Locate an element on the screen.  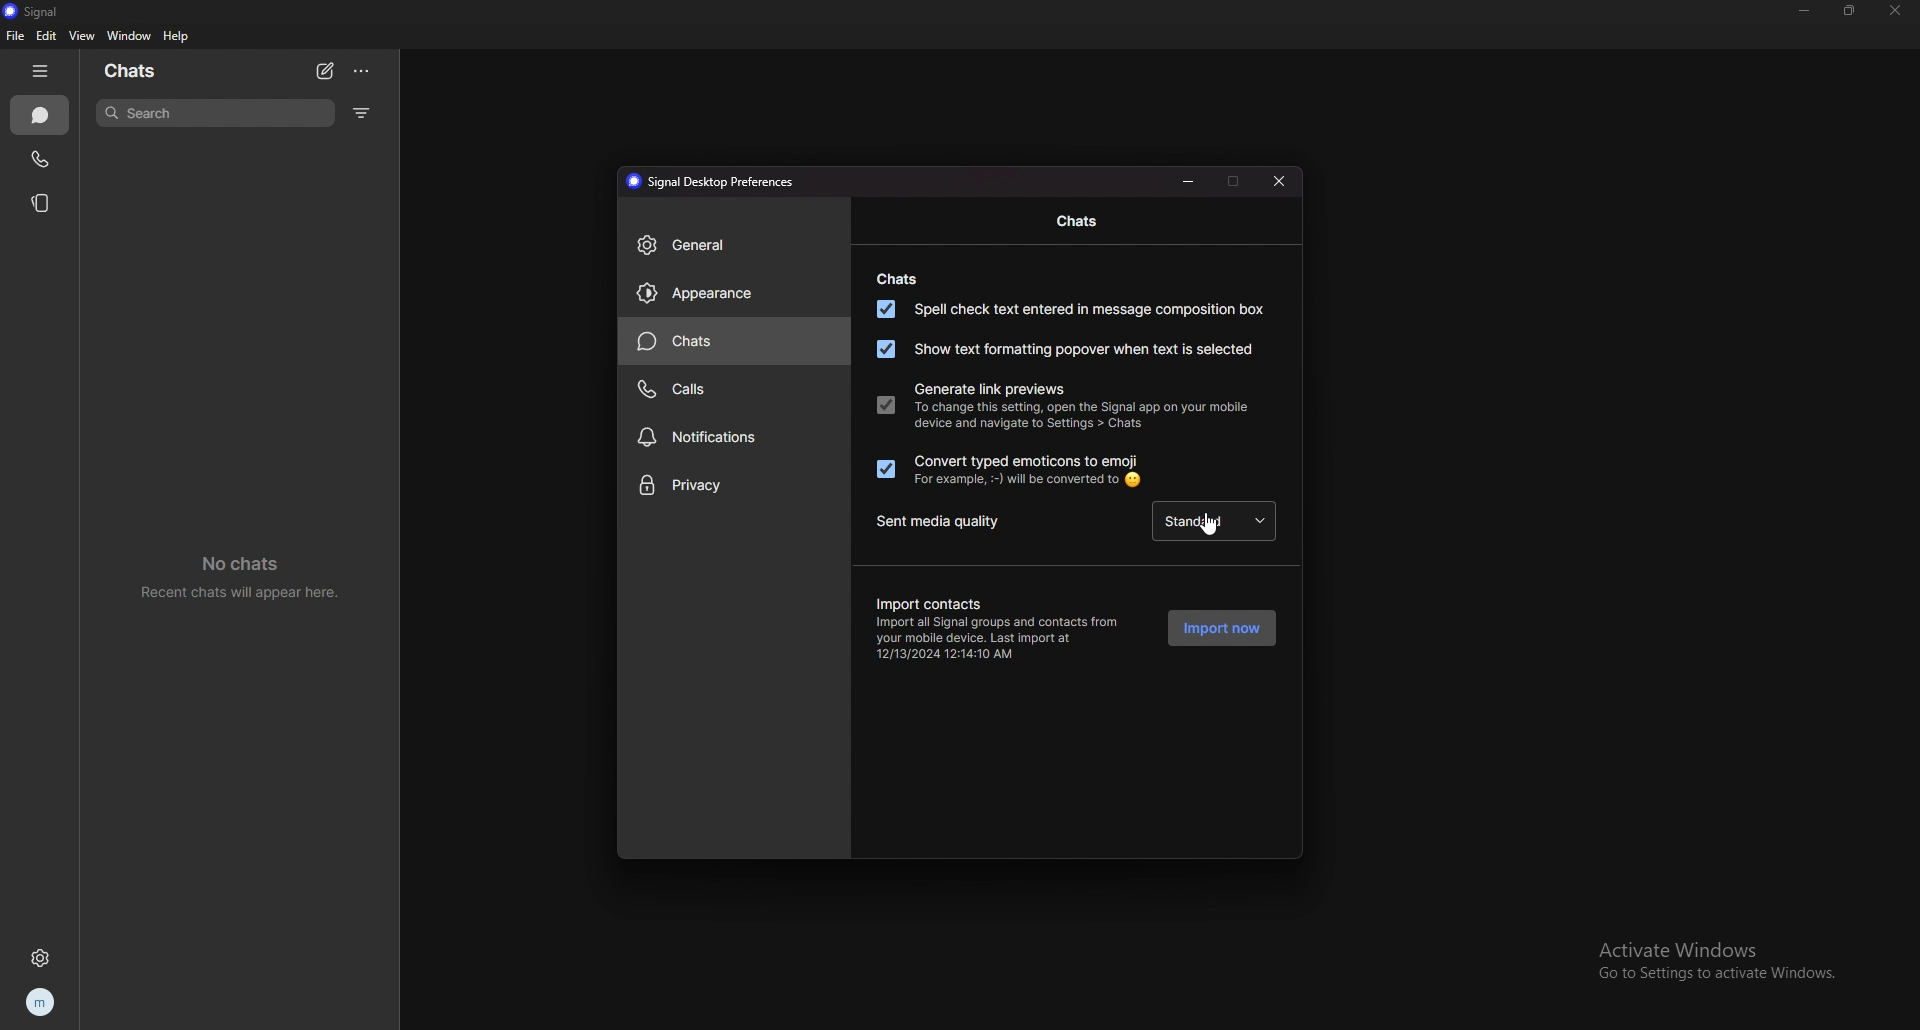
chats is located at coordinates (39, 115).